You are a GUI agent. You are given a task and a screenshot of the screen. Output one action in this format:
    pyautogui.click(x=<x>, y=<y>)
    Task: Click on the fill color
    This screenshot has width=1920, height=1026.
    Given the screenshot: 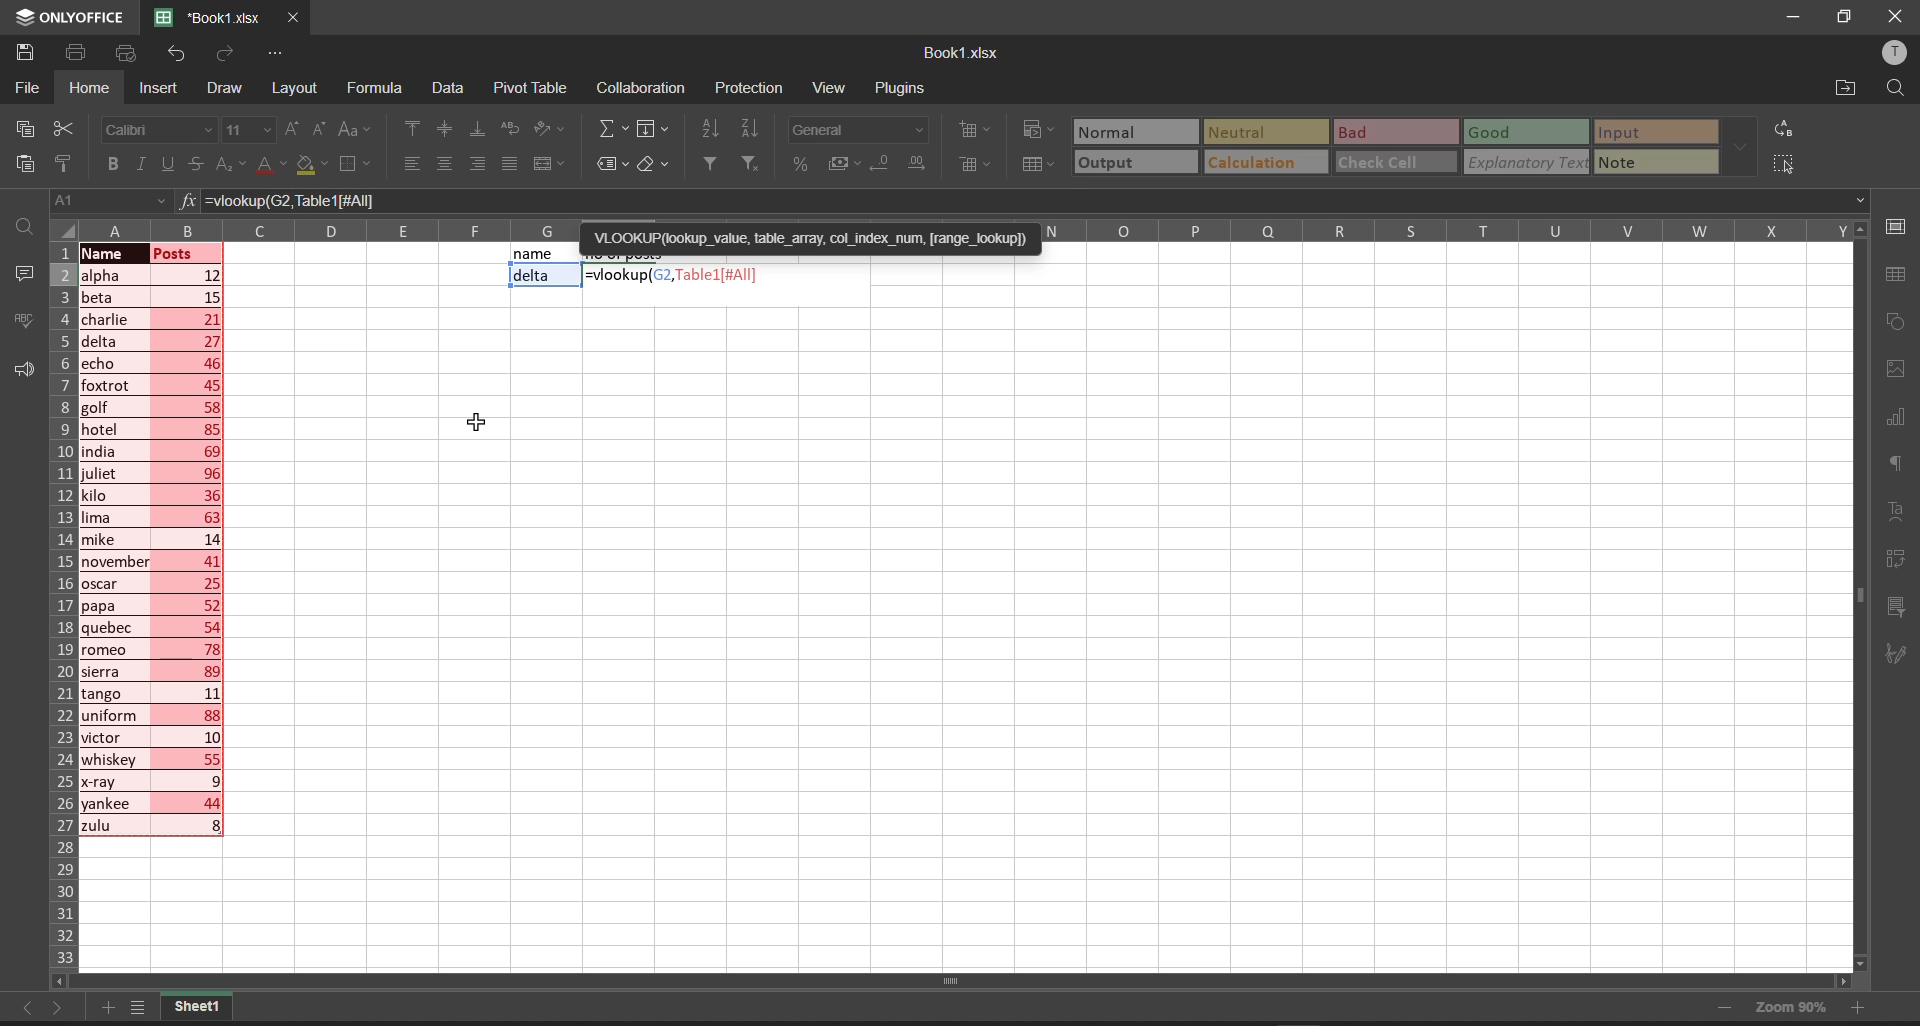 What is the action you would take?
    pyautogui.click(x=314, y=166)
    